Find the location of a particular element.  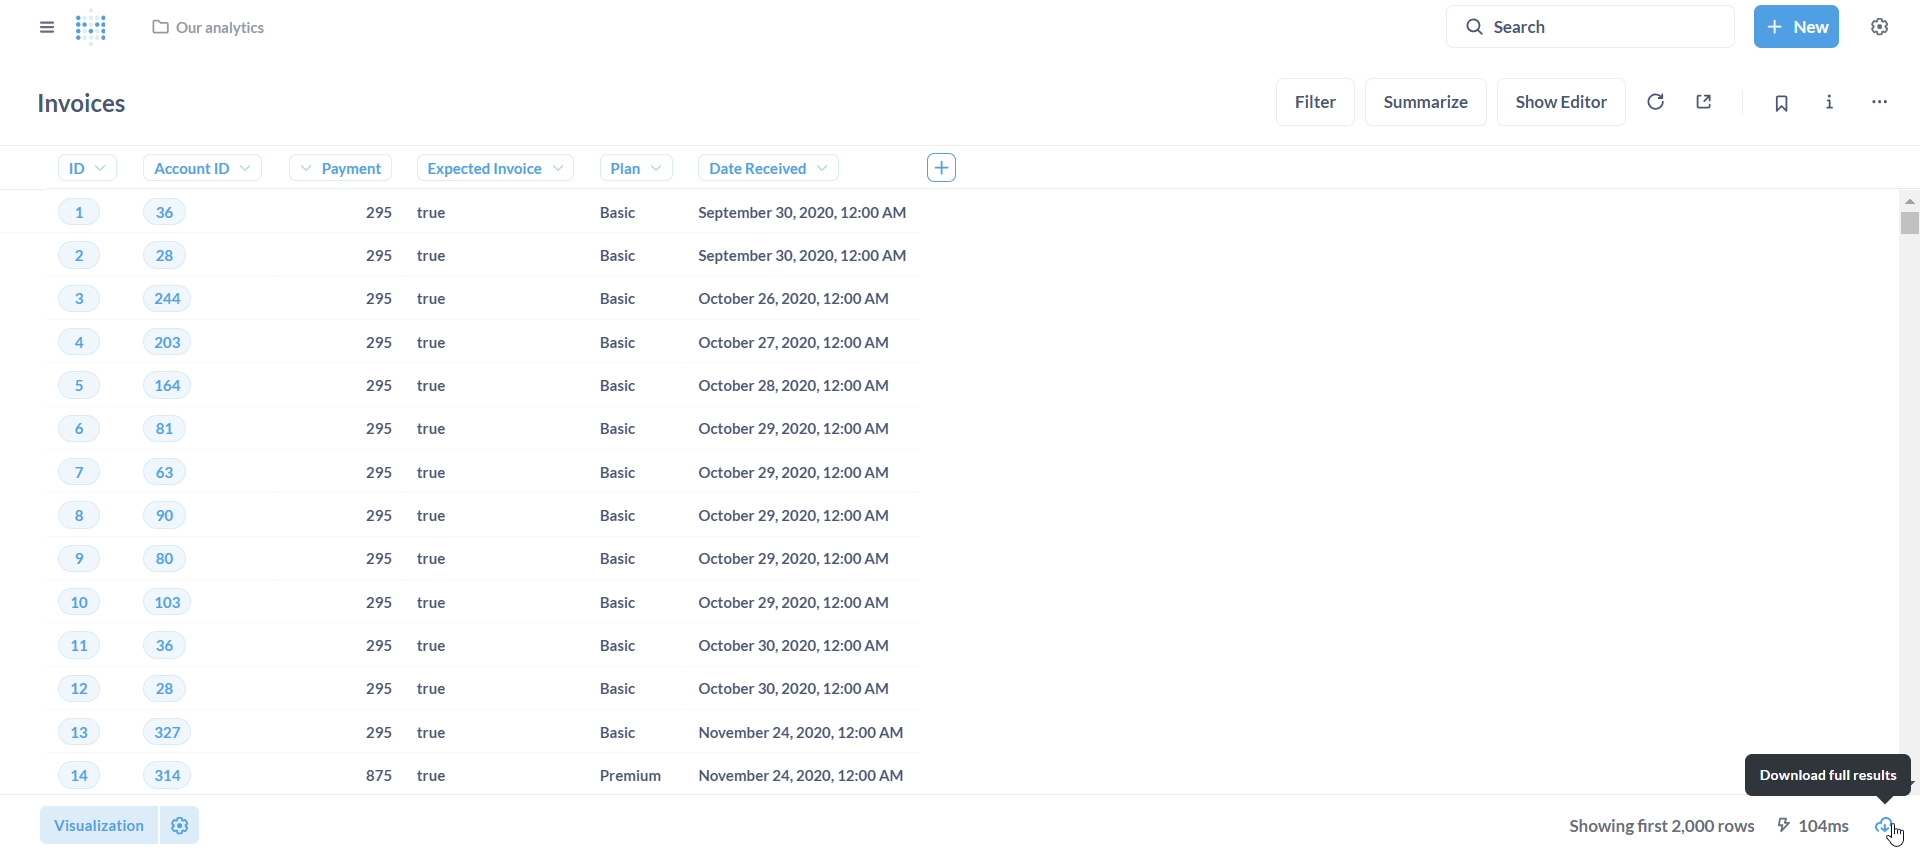

295 is located at coordinates (374, 431).